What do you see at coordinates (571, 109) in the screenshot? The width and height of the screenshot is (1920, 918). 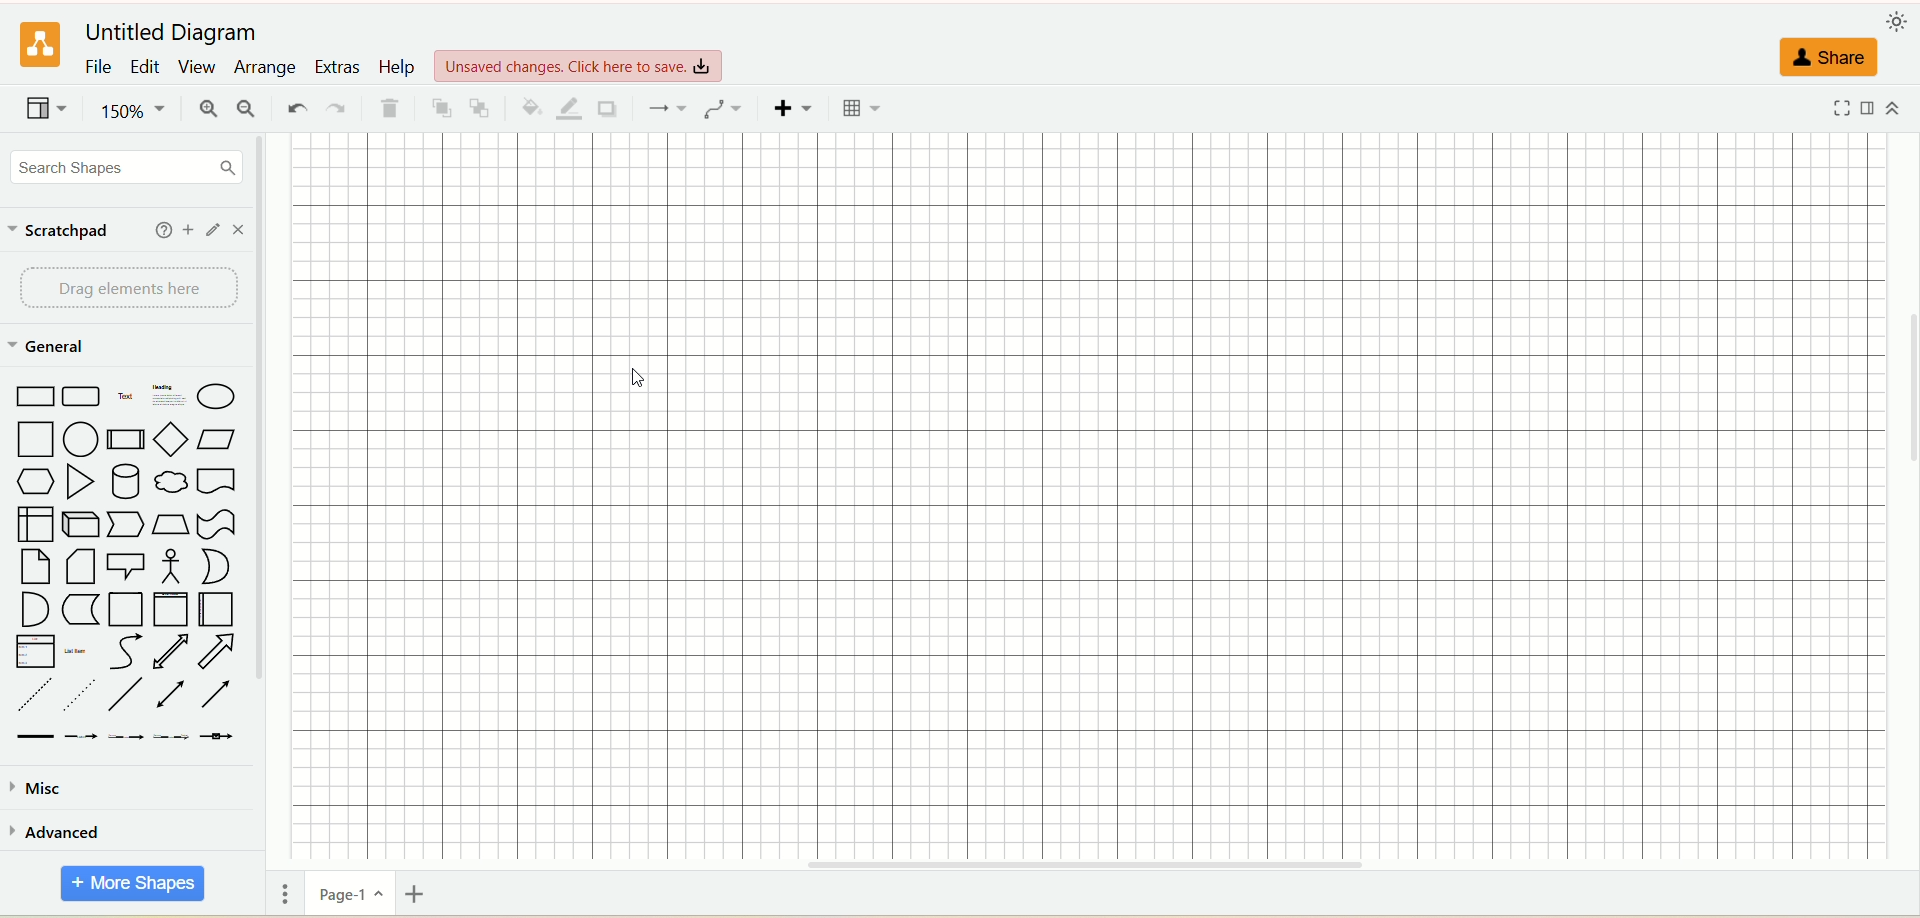 I see `line color` at bounding box center [571, 109].